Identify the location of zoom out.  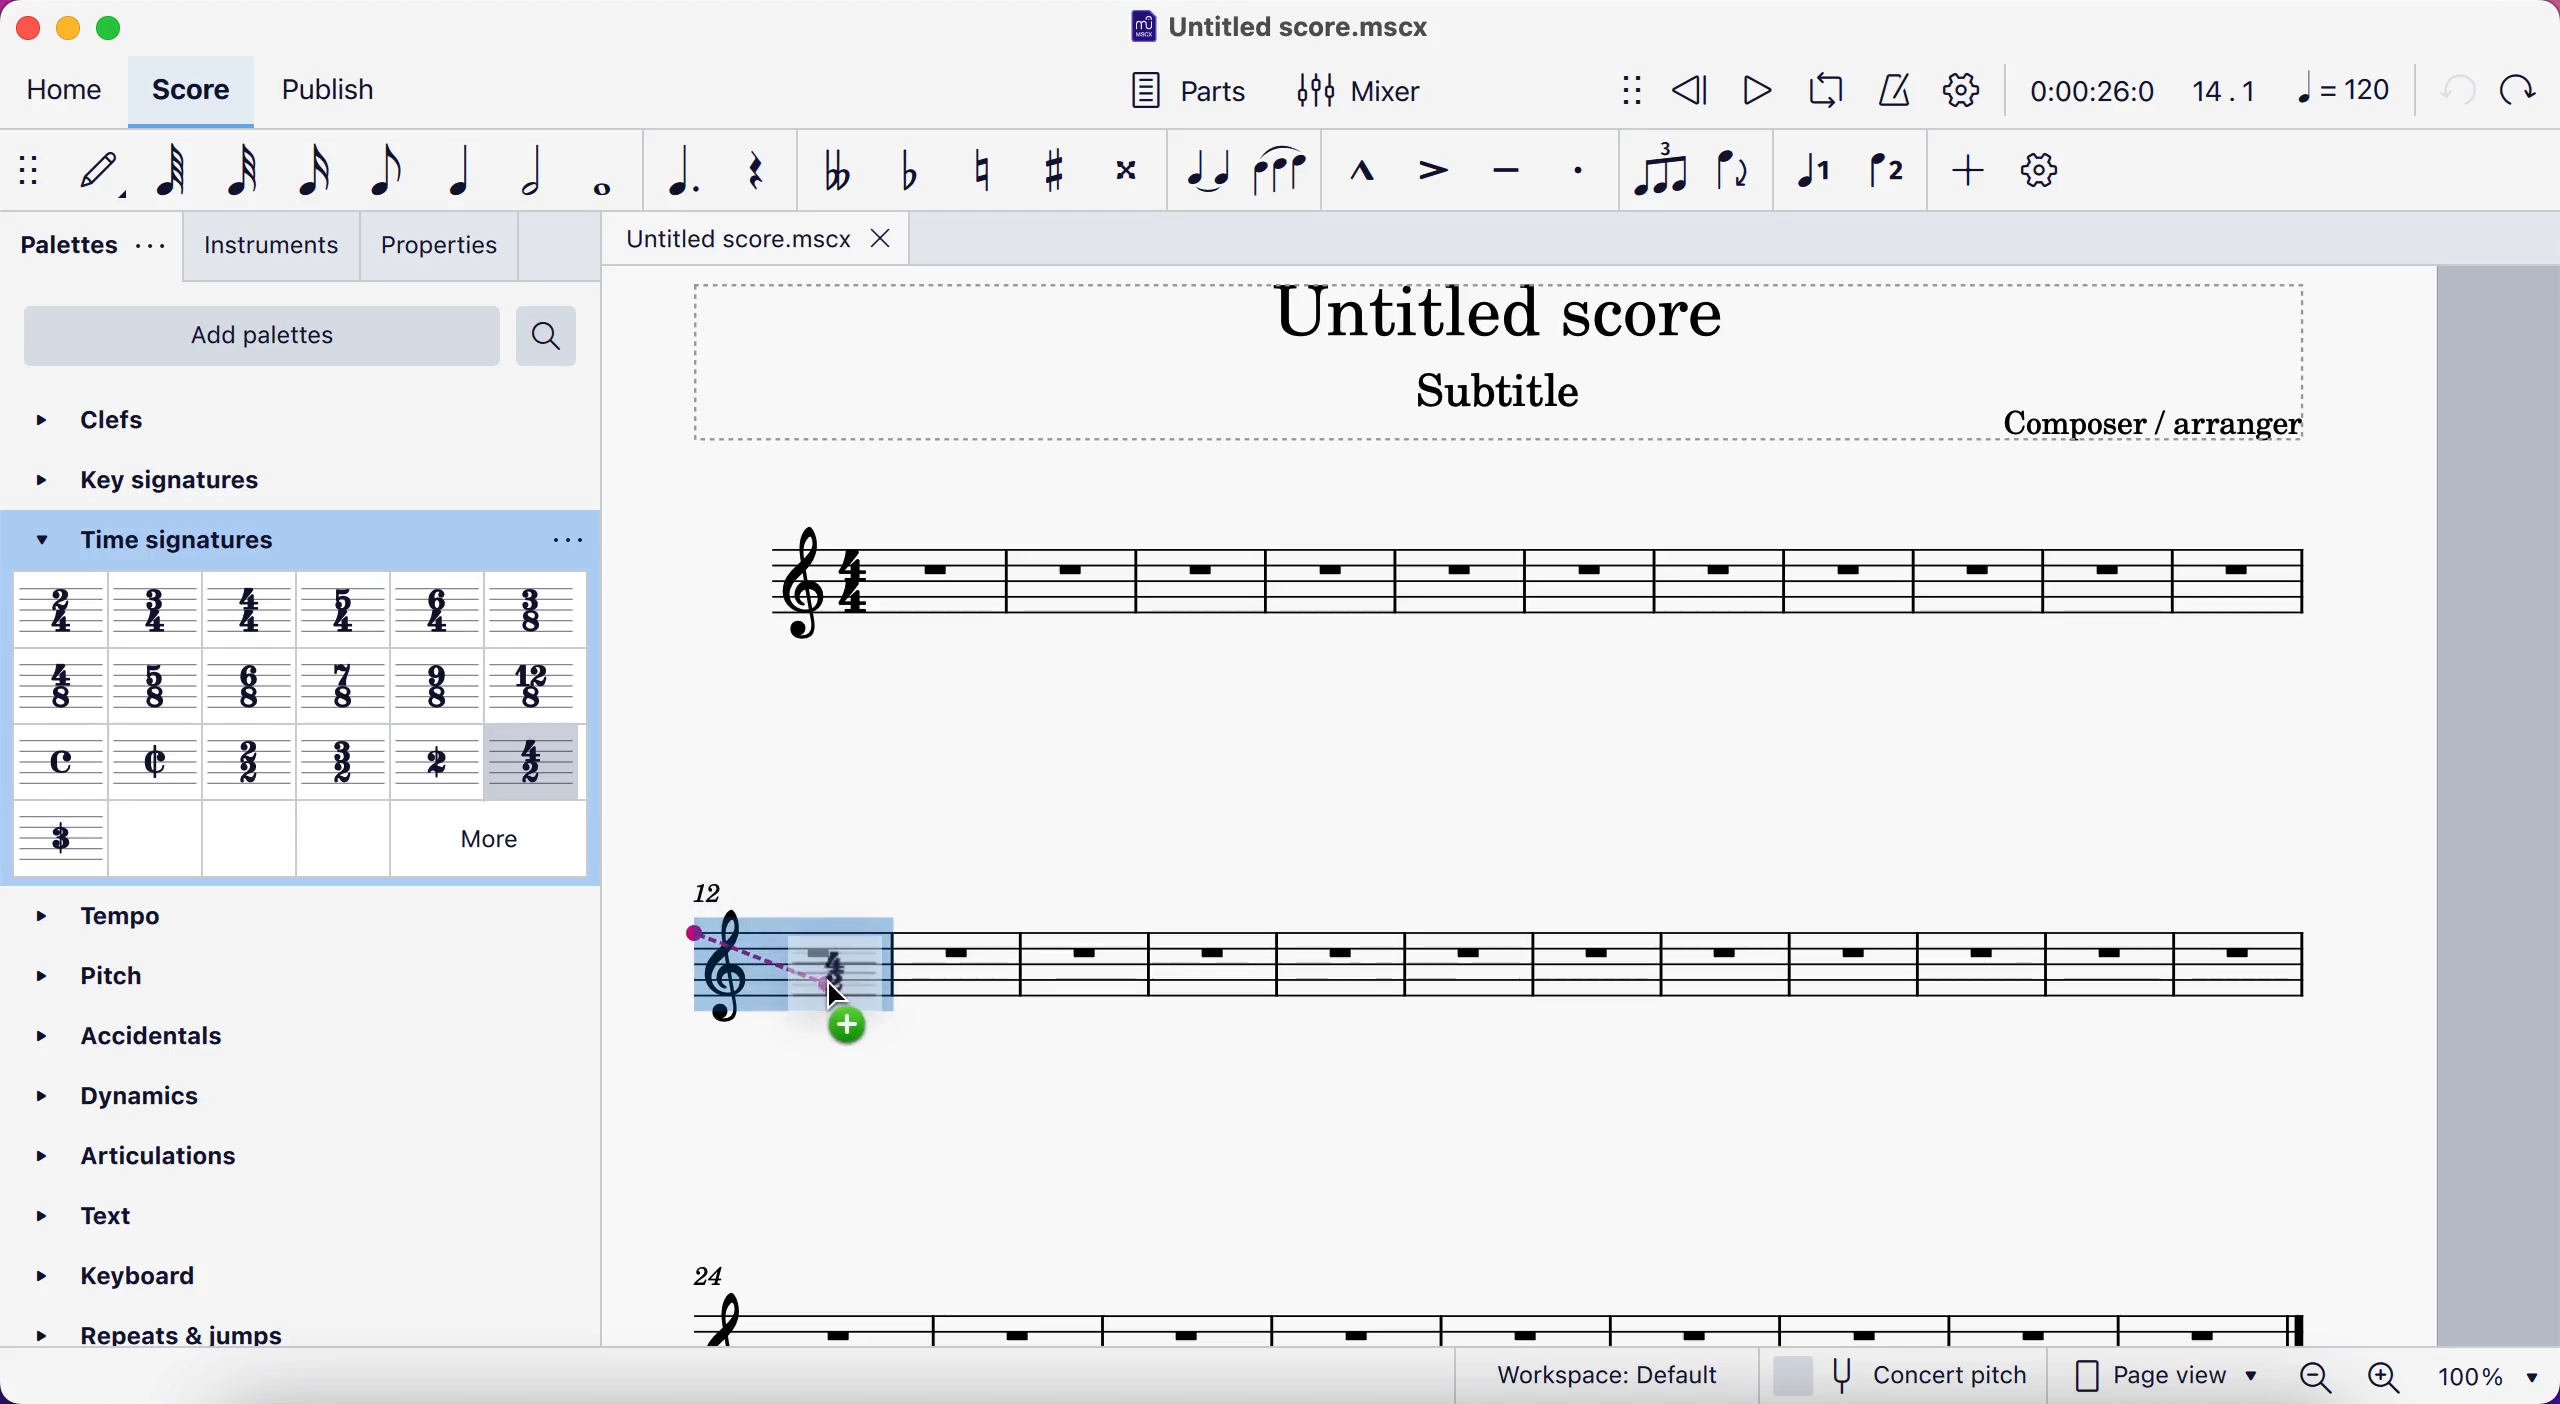
(2320, 1376).